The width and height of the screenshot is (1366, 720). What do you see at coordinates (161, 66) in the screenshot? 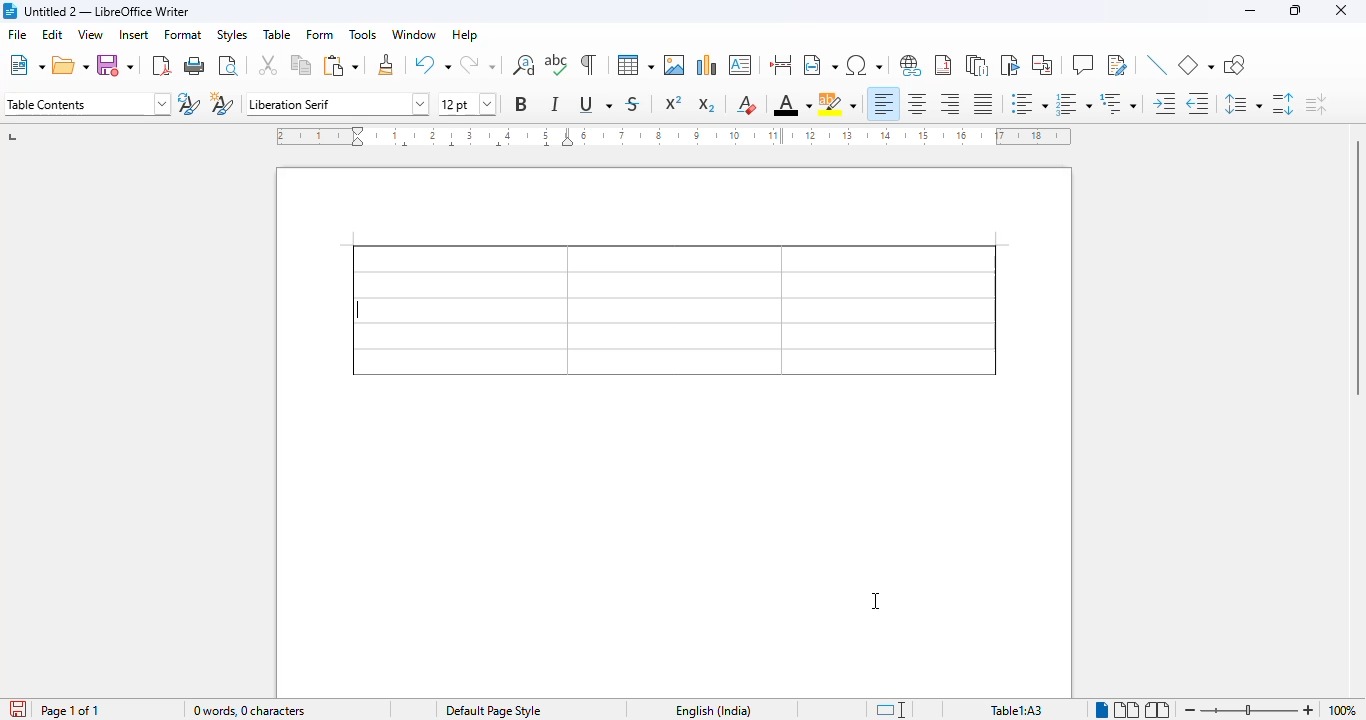
I see `export directly as PDF` at bounding box center [161, 66].